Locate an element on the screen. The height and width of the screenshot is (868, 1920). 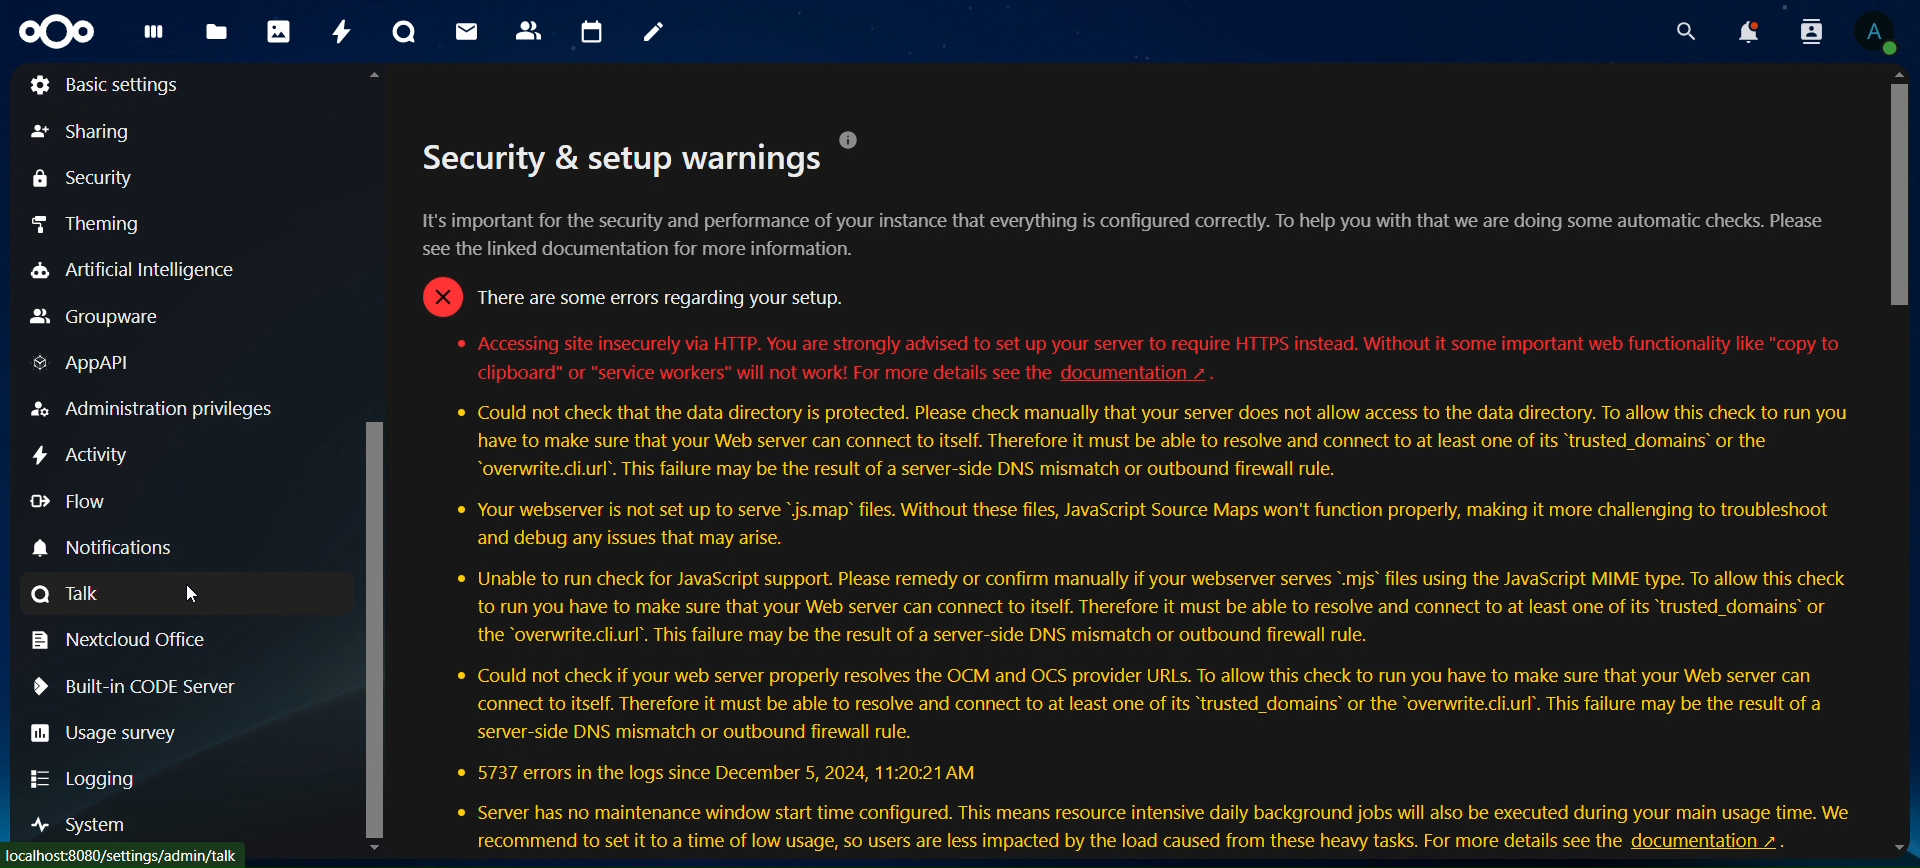
help is located at coordinates (860, 138).